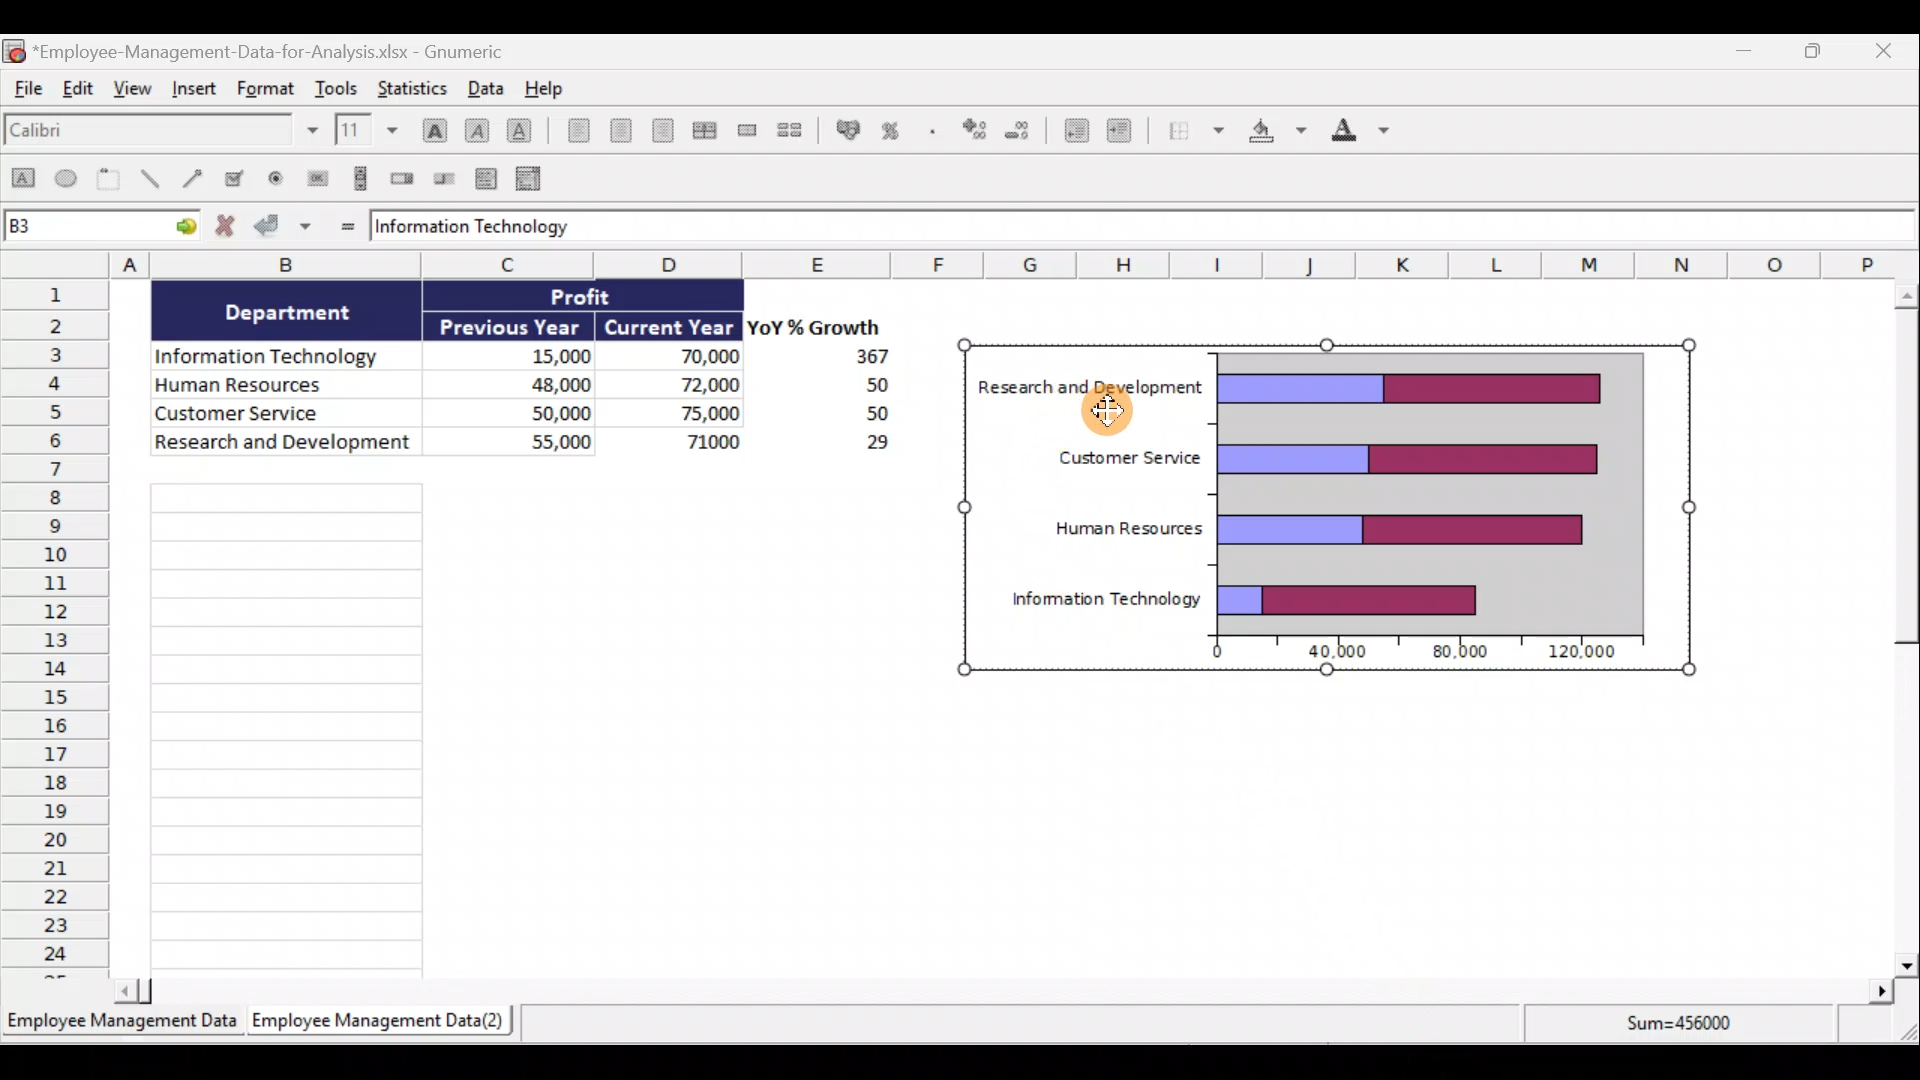 The image size is (1920, 1080). Describe the element at coordinates (1684, 1028) in the screenshot. I see `Sum=456000` at that location.